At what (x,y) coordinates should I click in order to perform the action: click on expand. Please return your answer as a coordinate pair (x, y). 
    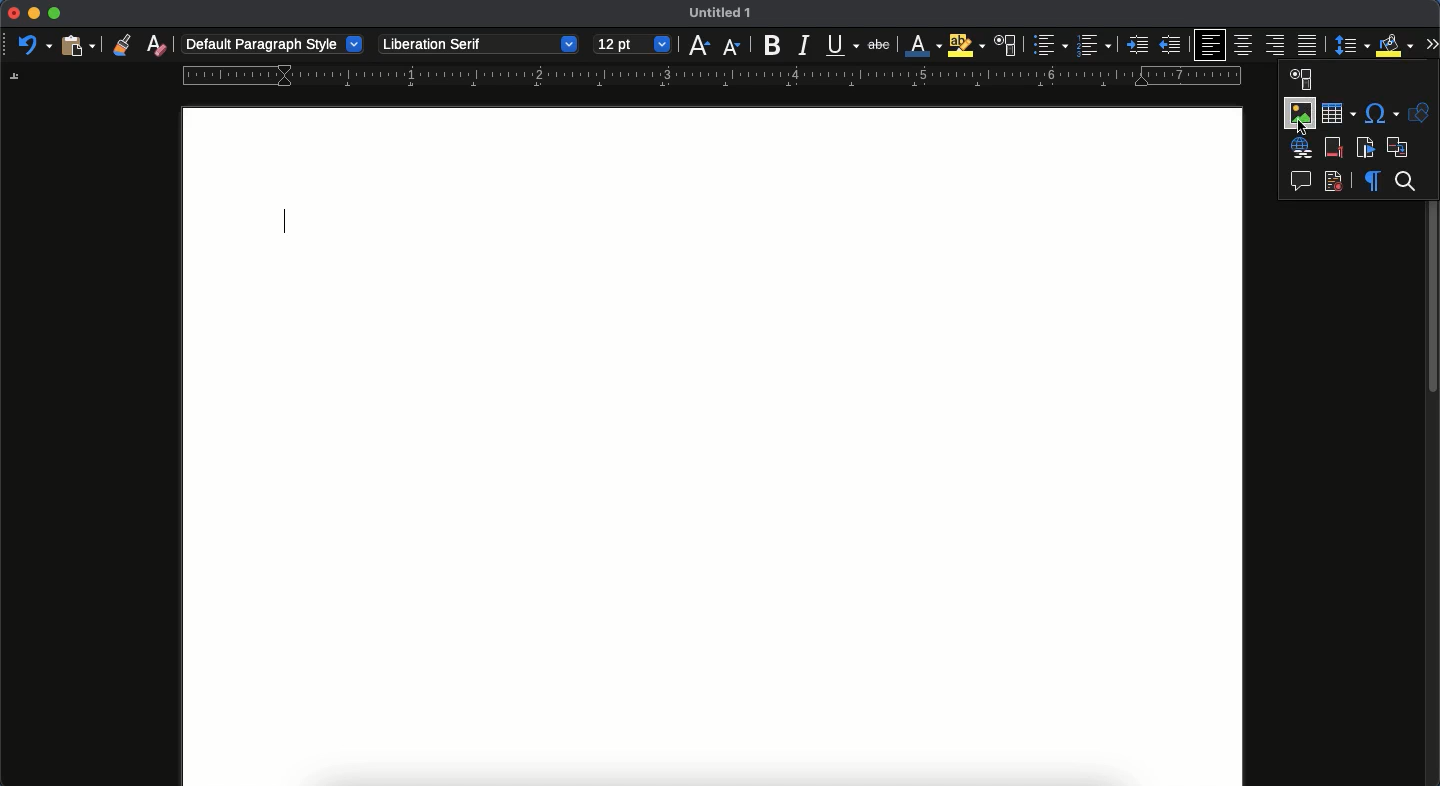
    Looking at the image, I should click on (1426, 42).